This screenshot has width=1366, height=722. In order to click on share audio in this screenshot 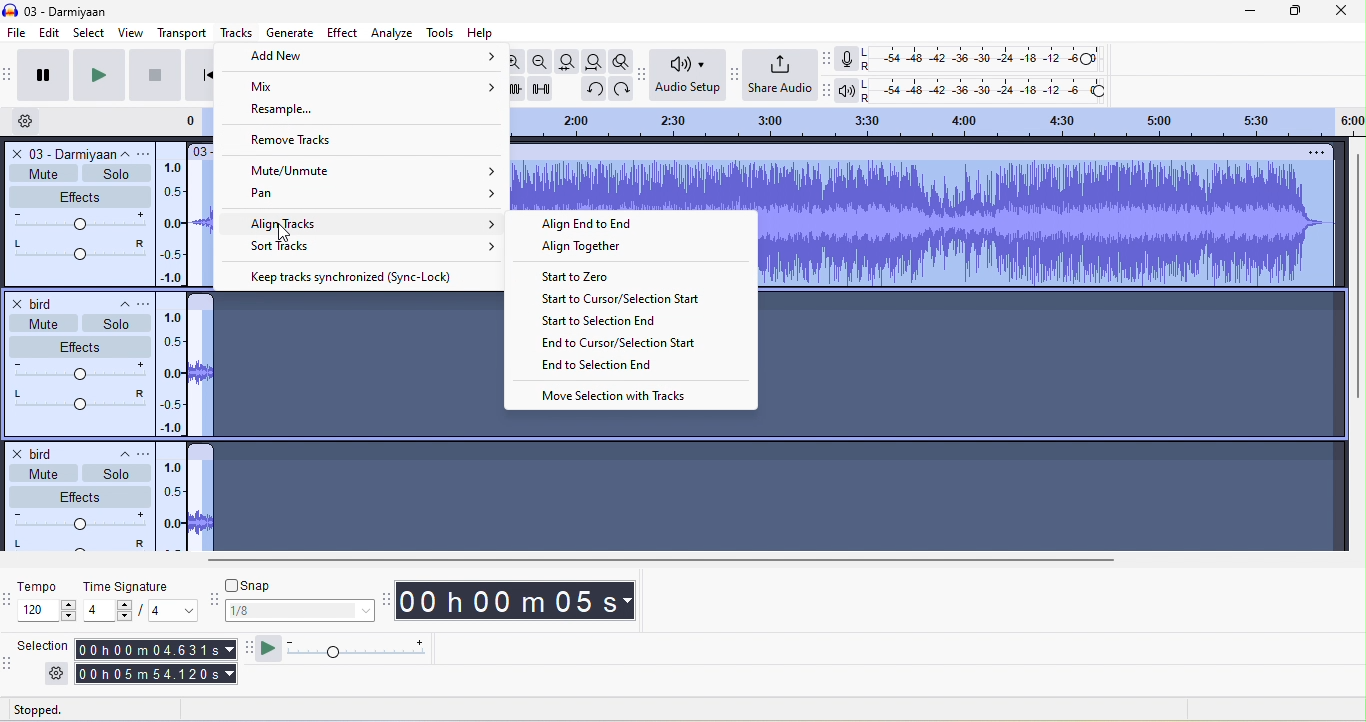, I will do `click(782, 75)`.